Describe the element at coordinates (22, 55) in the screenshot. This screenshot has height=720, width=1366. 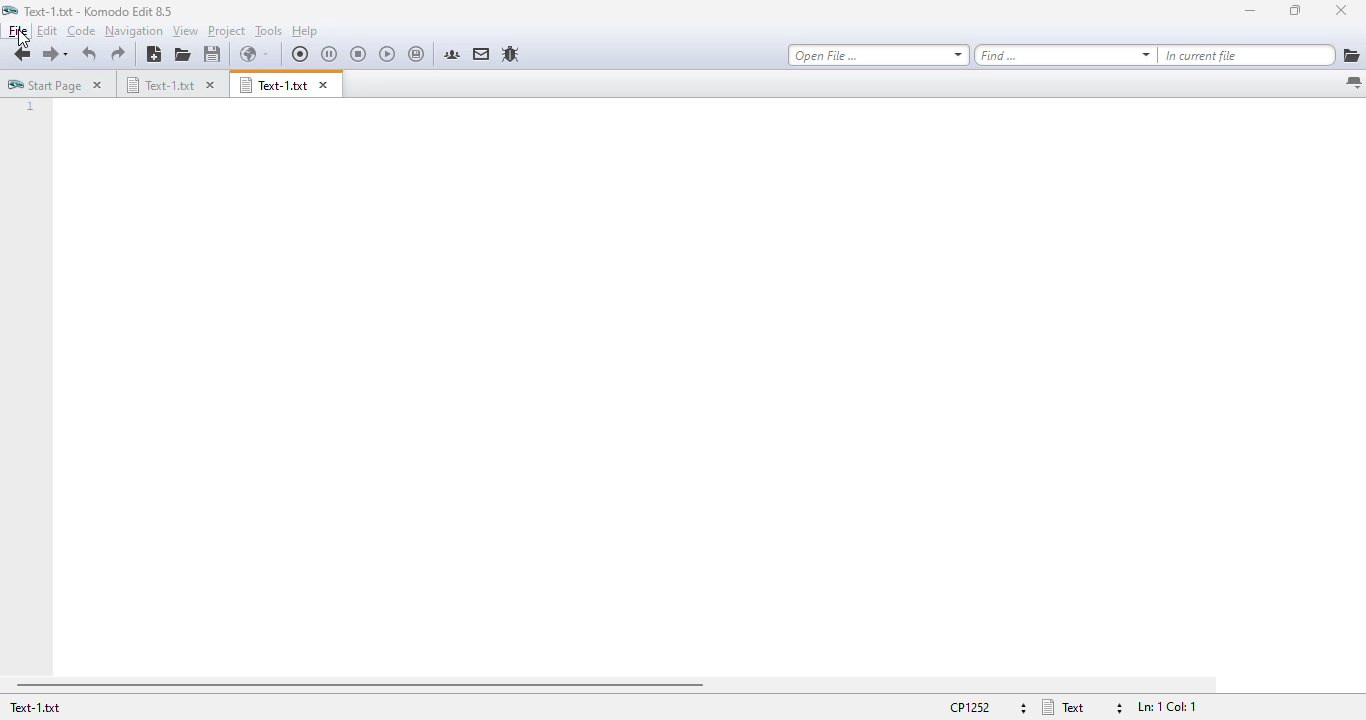
I see `go back one location` at that location.